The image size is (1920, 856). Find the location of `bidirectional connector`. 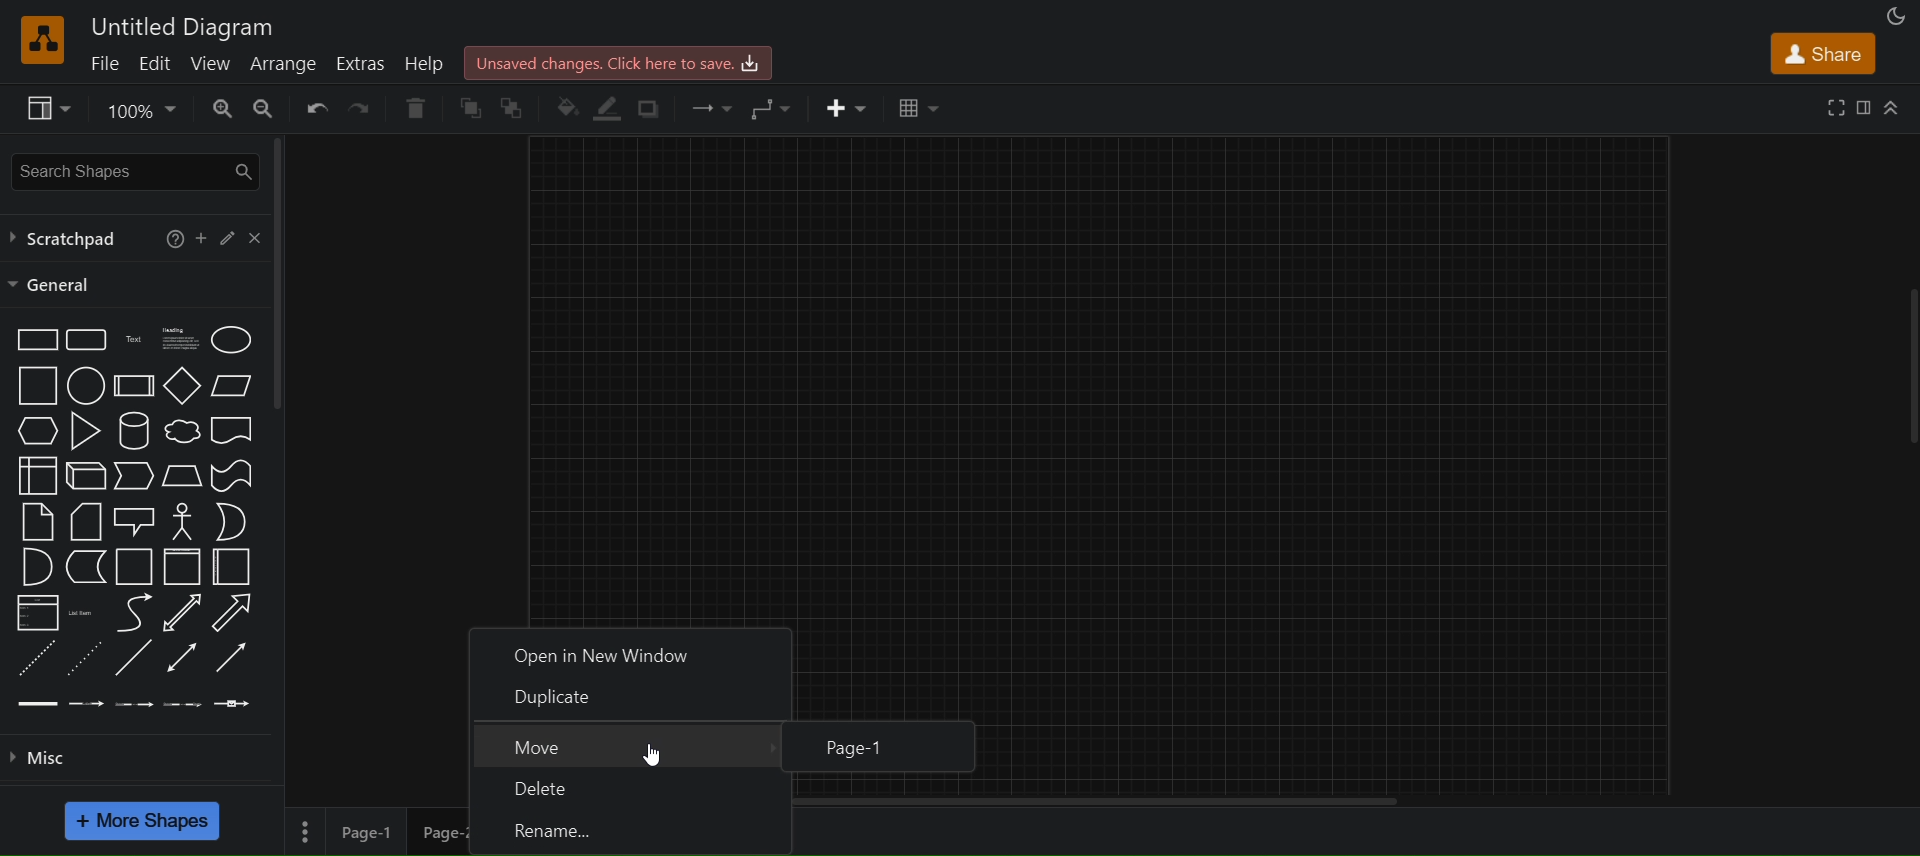

bidirectional connector is located at coordinates (182, 657).